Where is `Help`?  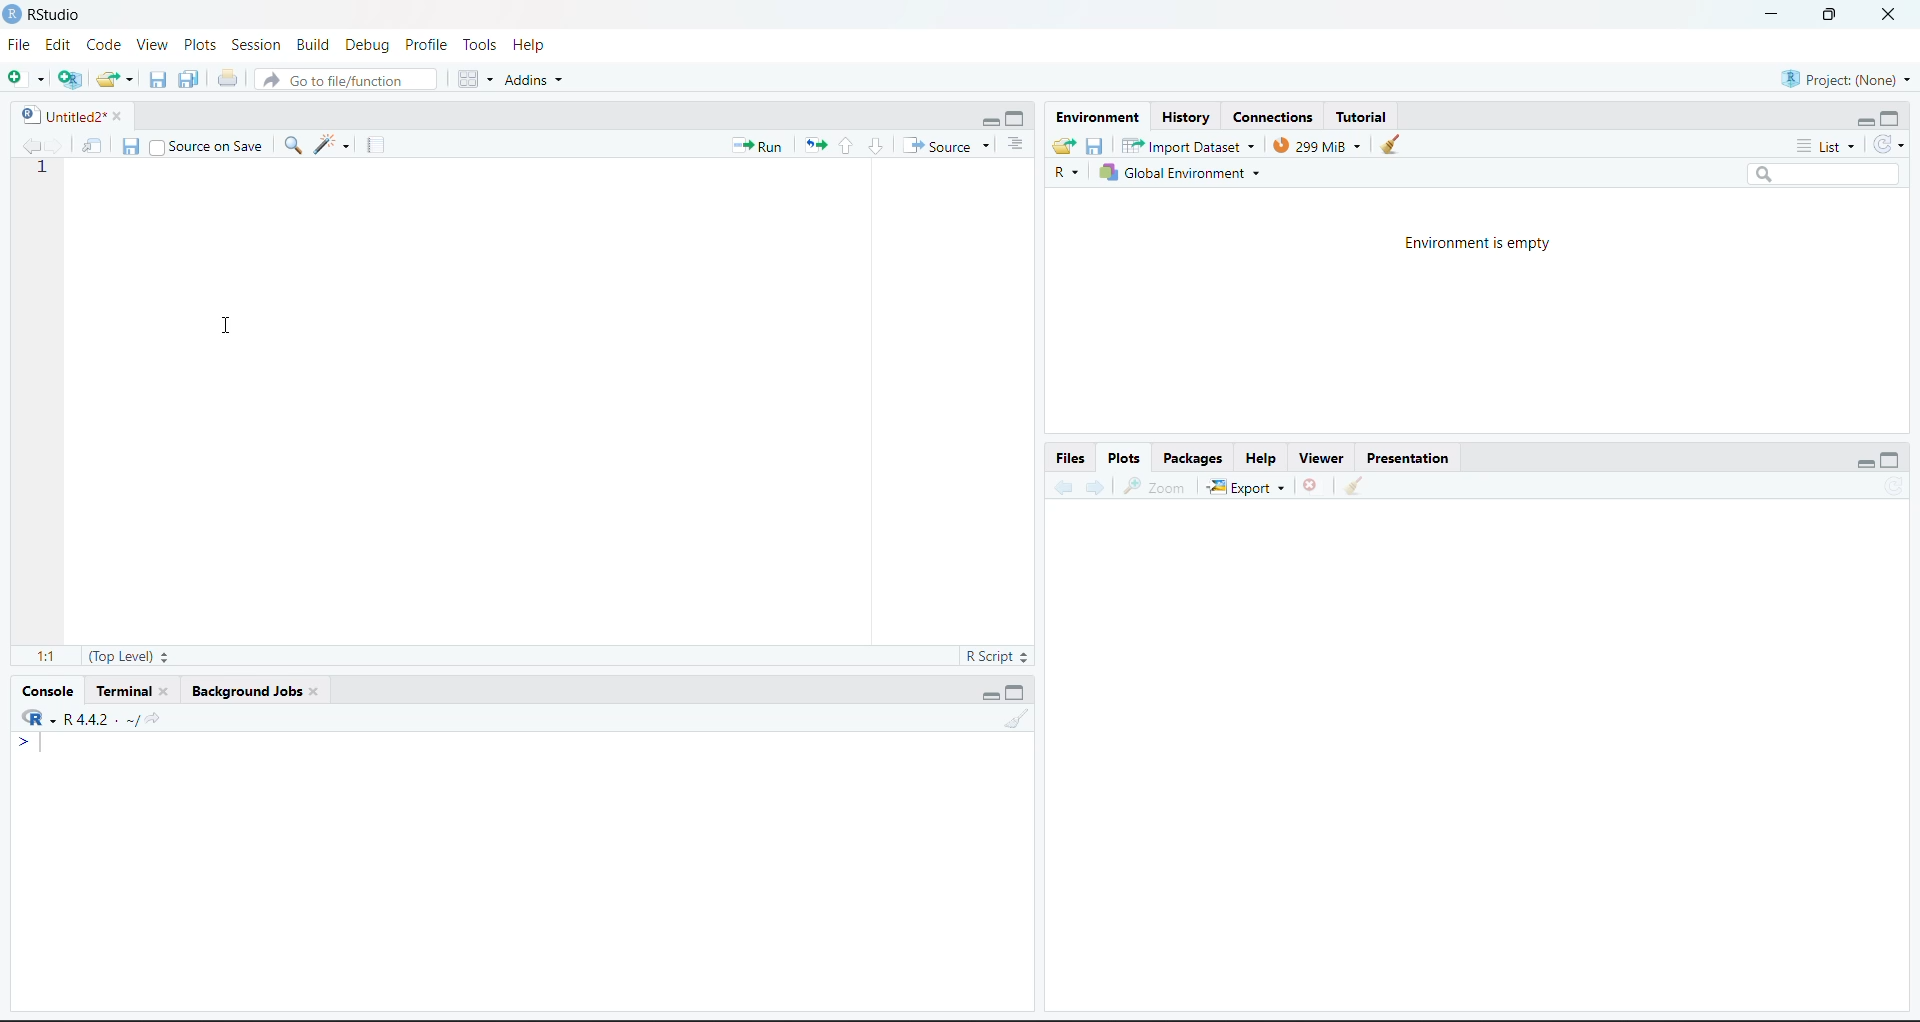 Help is located at coordinates (535, 46).